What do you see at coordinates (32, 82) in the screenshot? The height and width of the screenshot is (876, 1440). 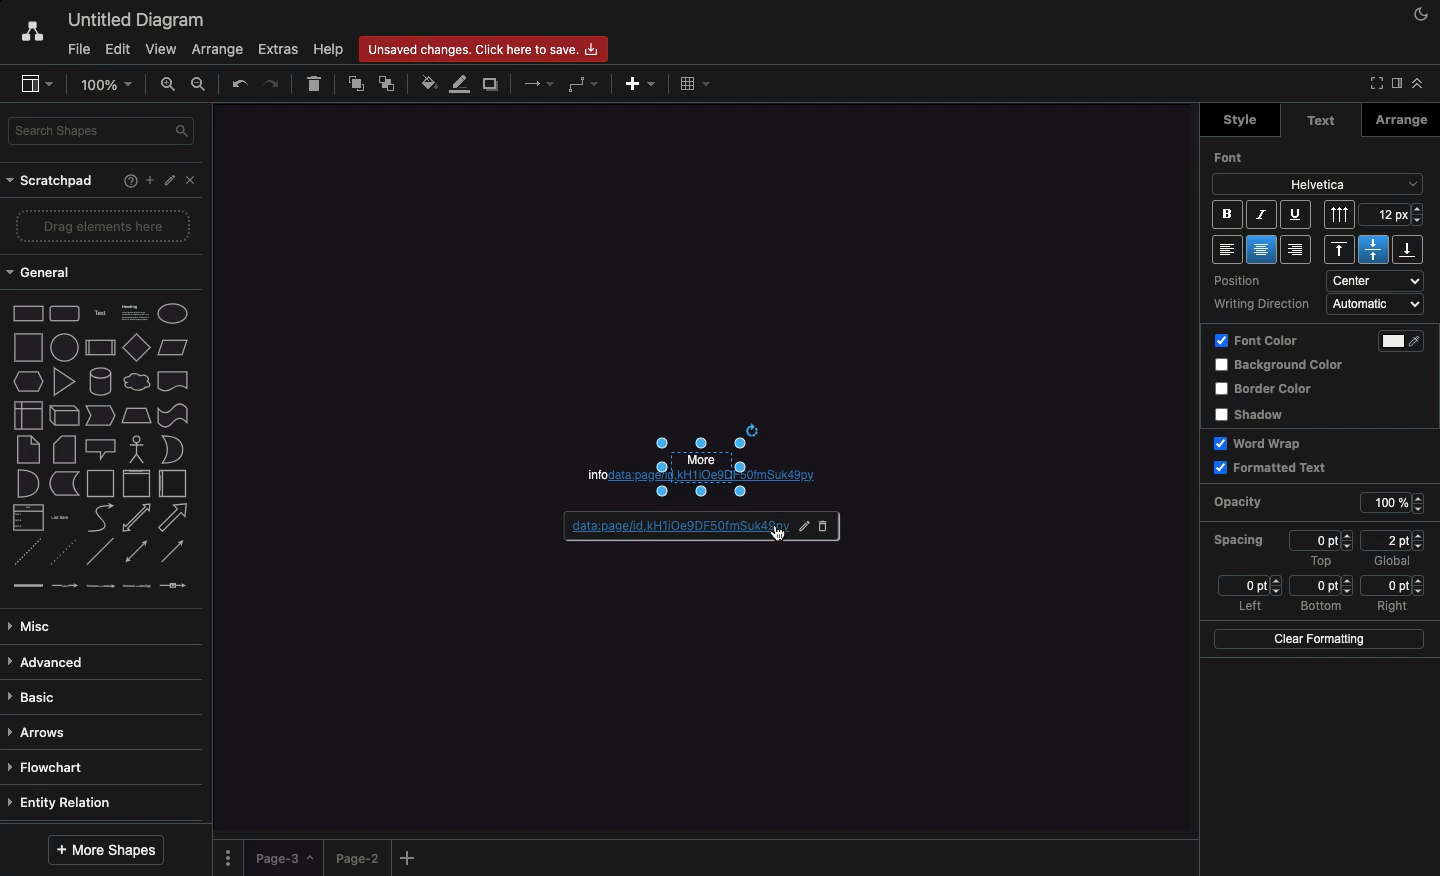 I see `Sidebar` at bounding box center [32, 82].